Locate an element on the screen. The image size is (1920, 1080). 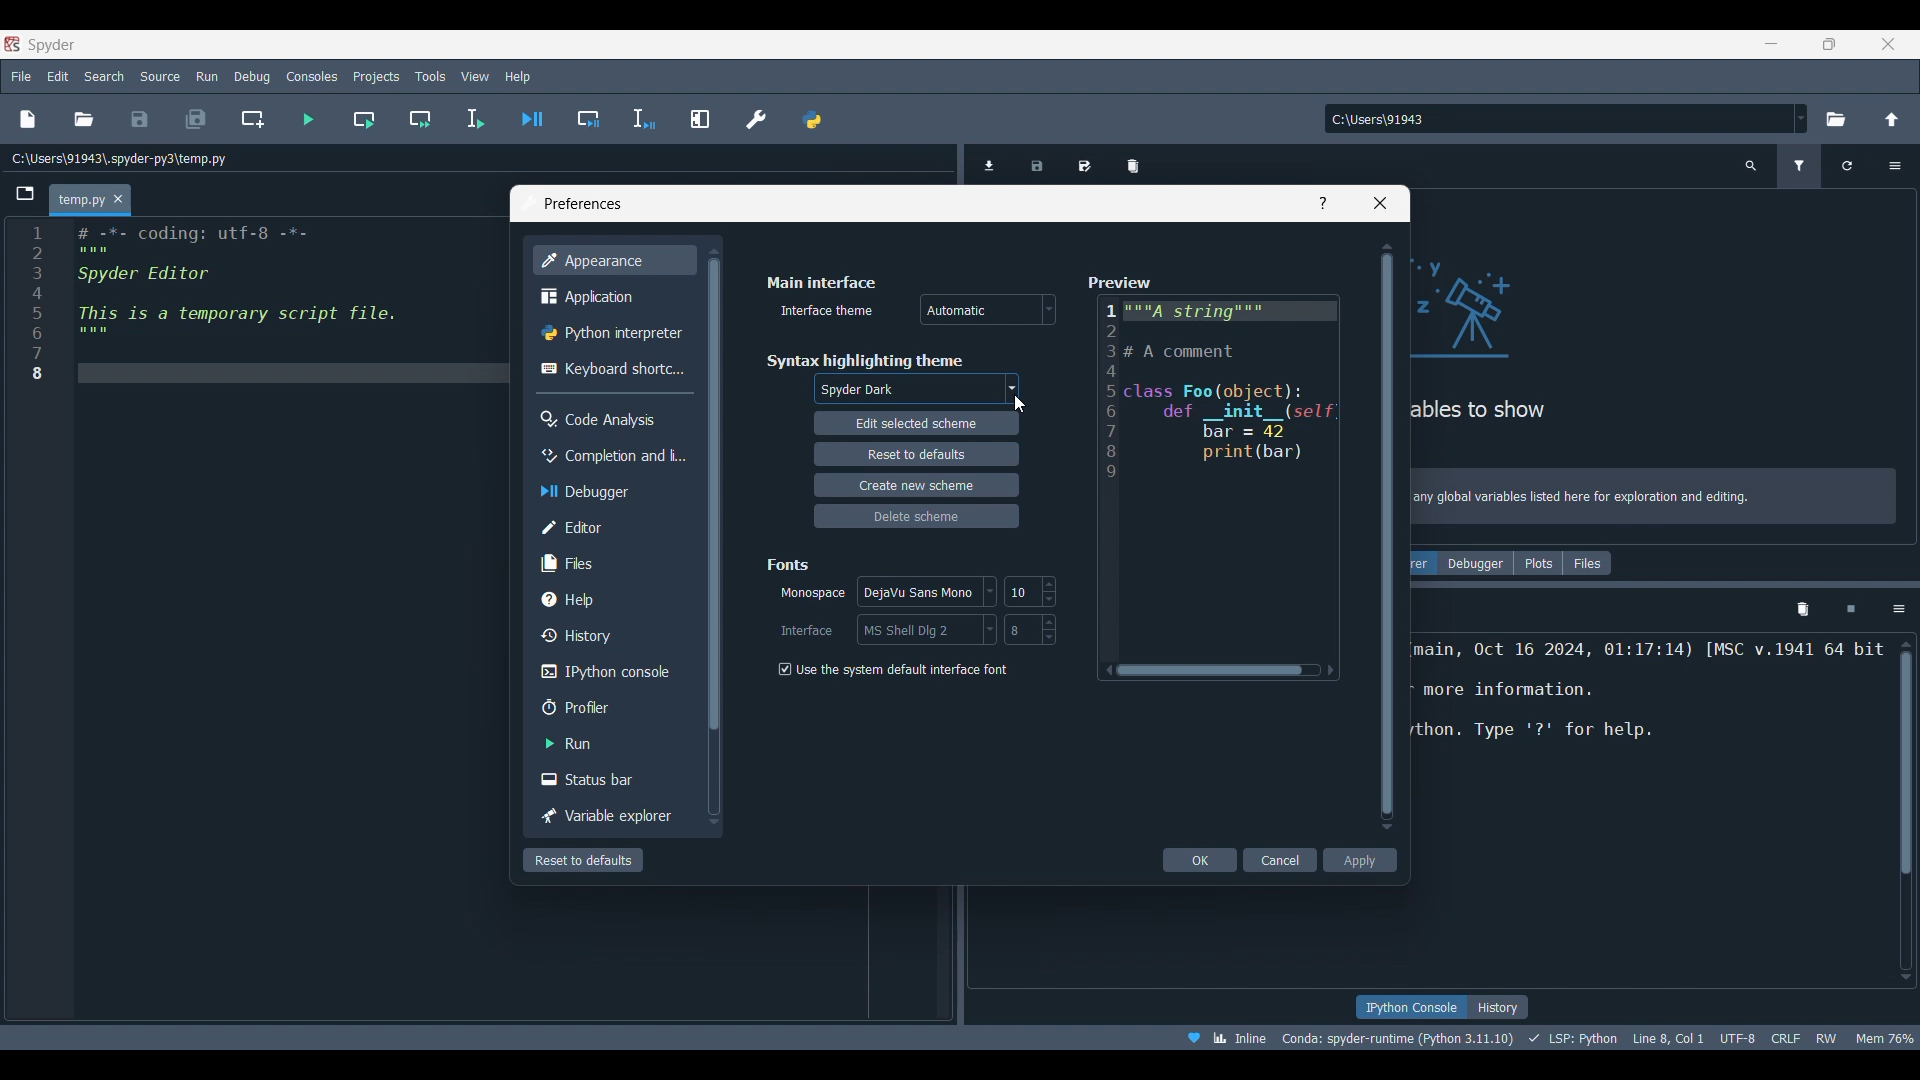
Variable explorer is located at coordinates (612, 816).